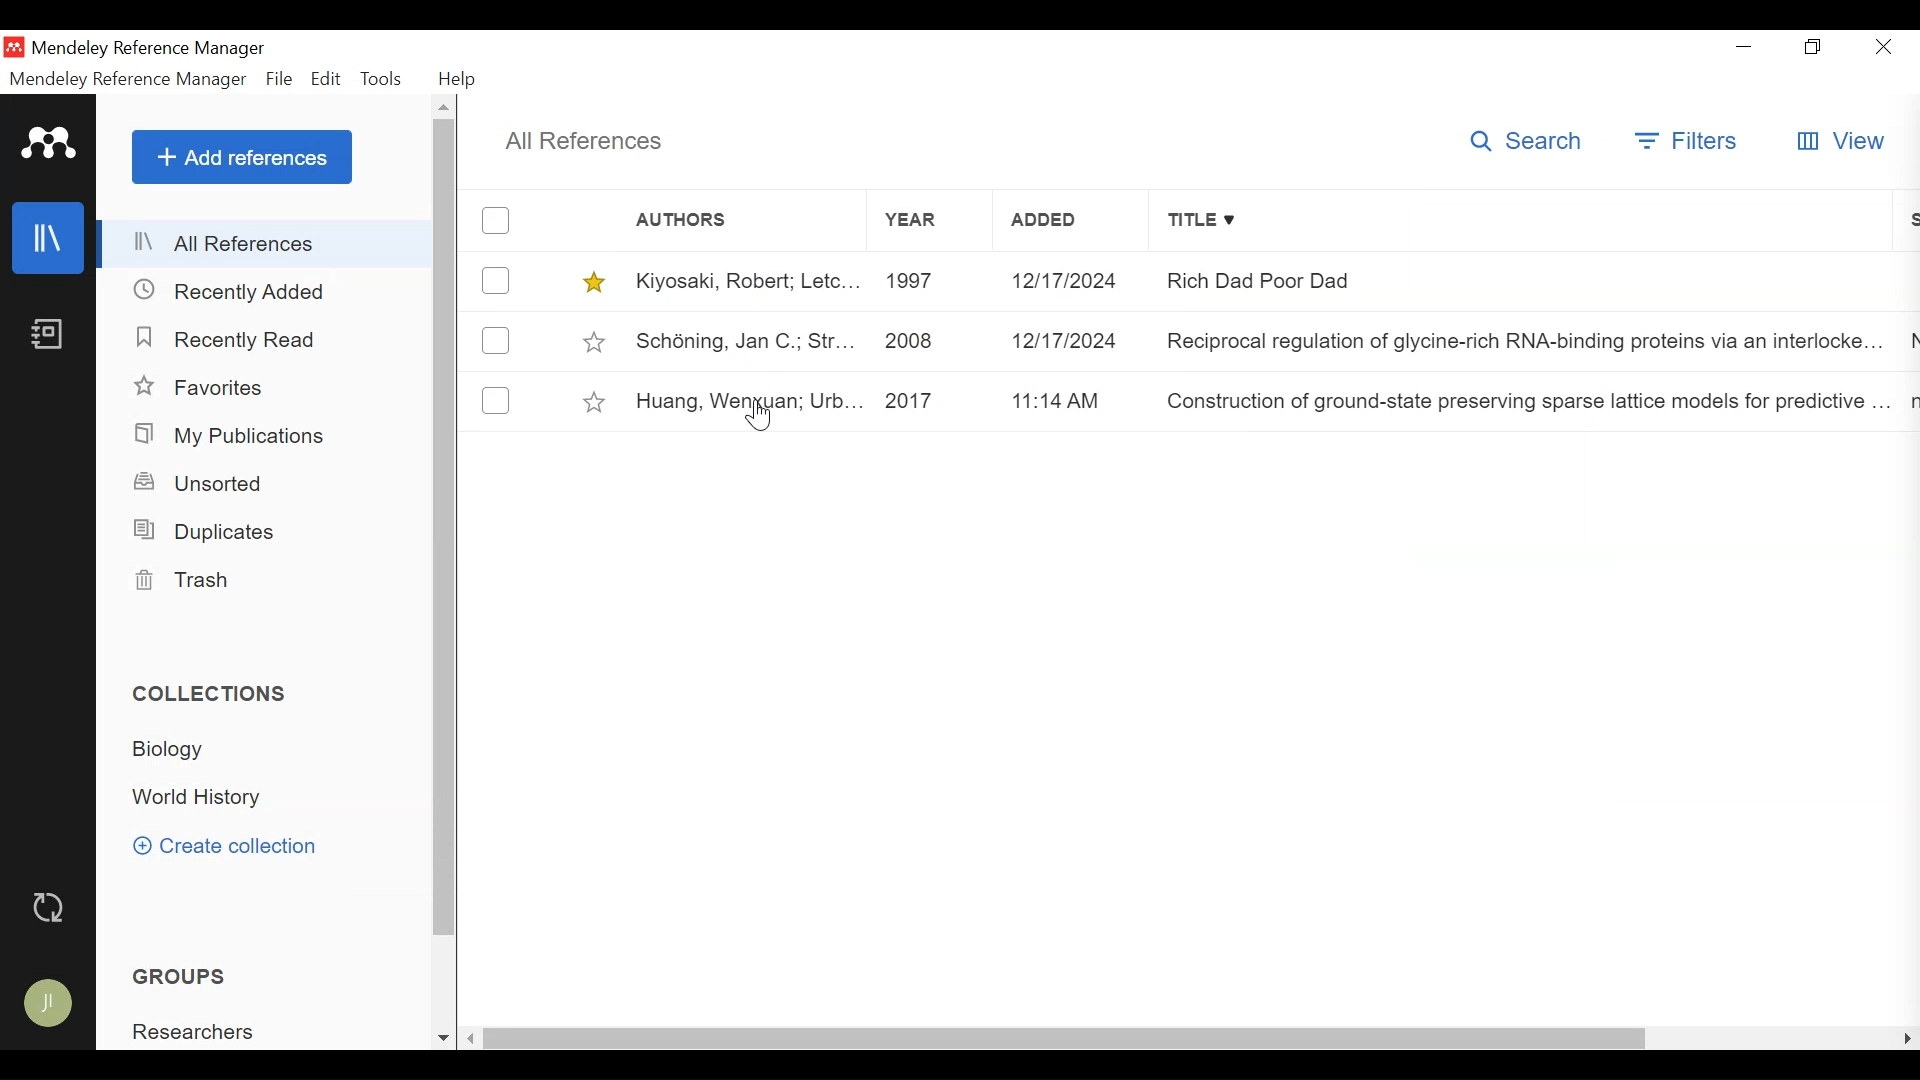 This screenshot has height=1080, width=1920. What do you see at coordinates (719, 220) in the screenshot?
I see `Author` at bounding box center [719, 220].